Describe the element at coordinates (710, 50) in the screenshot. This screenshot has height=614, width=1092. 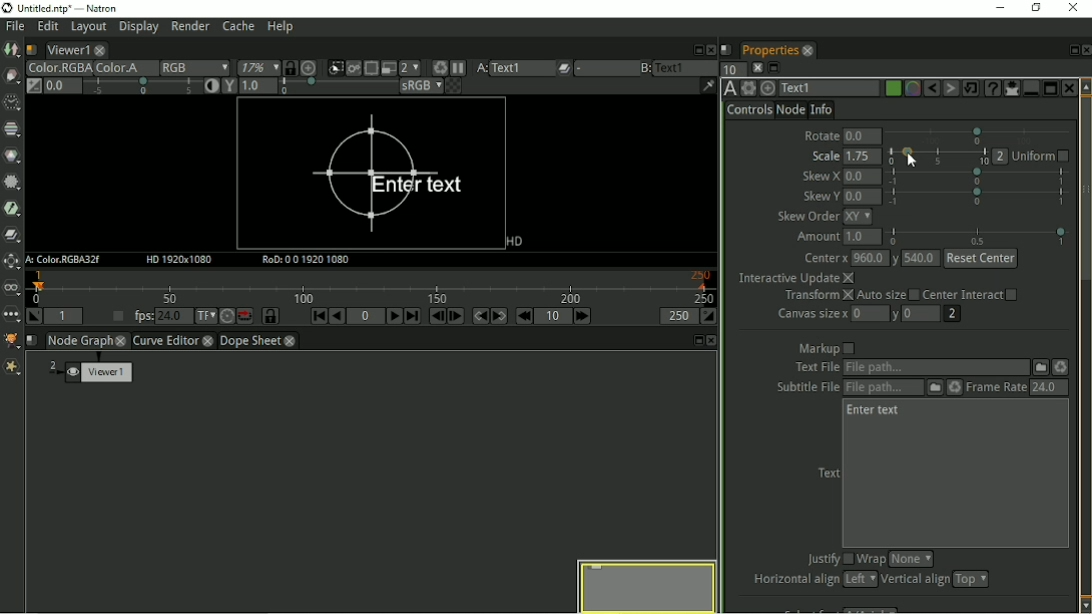
I see `Close` at that location.